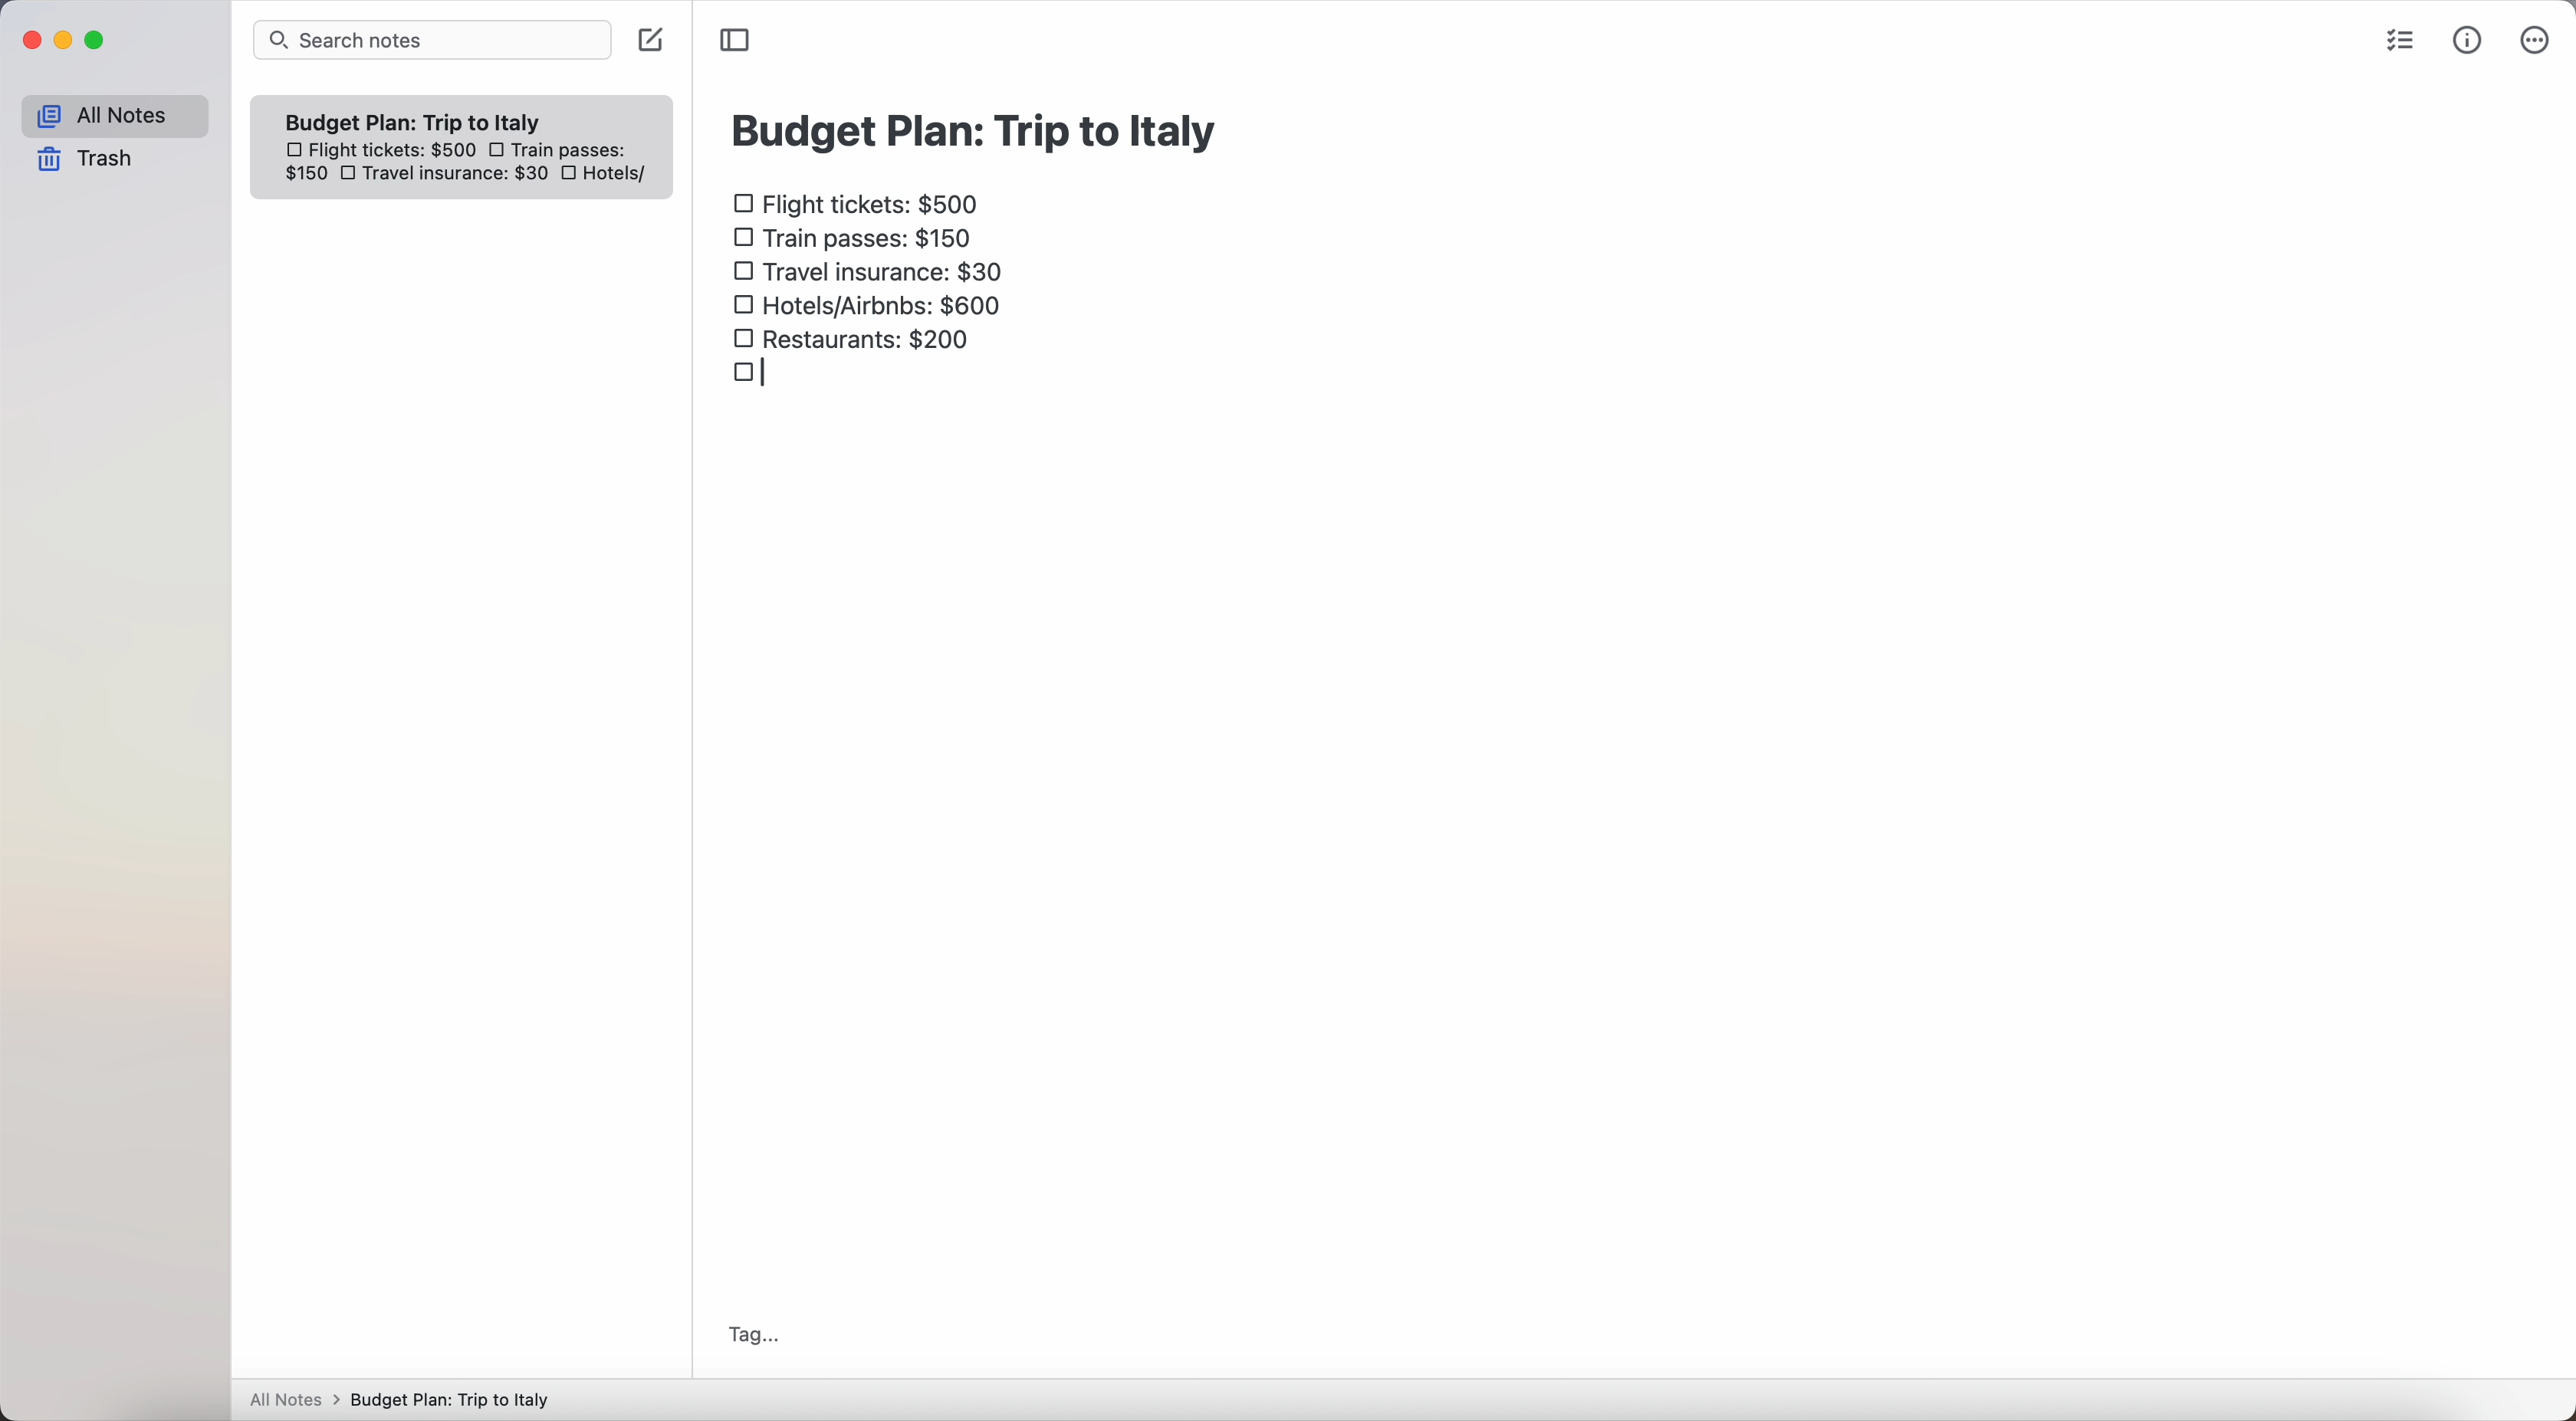  I want to click on toggle sidebar, so click(736, 39).